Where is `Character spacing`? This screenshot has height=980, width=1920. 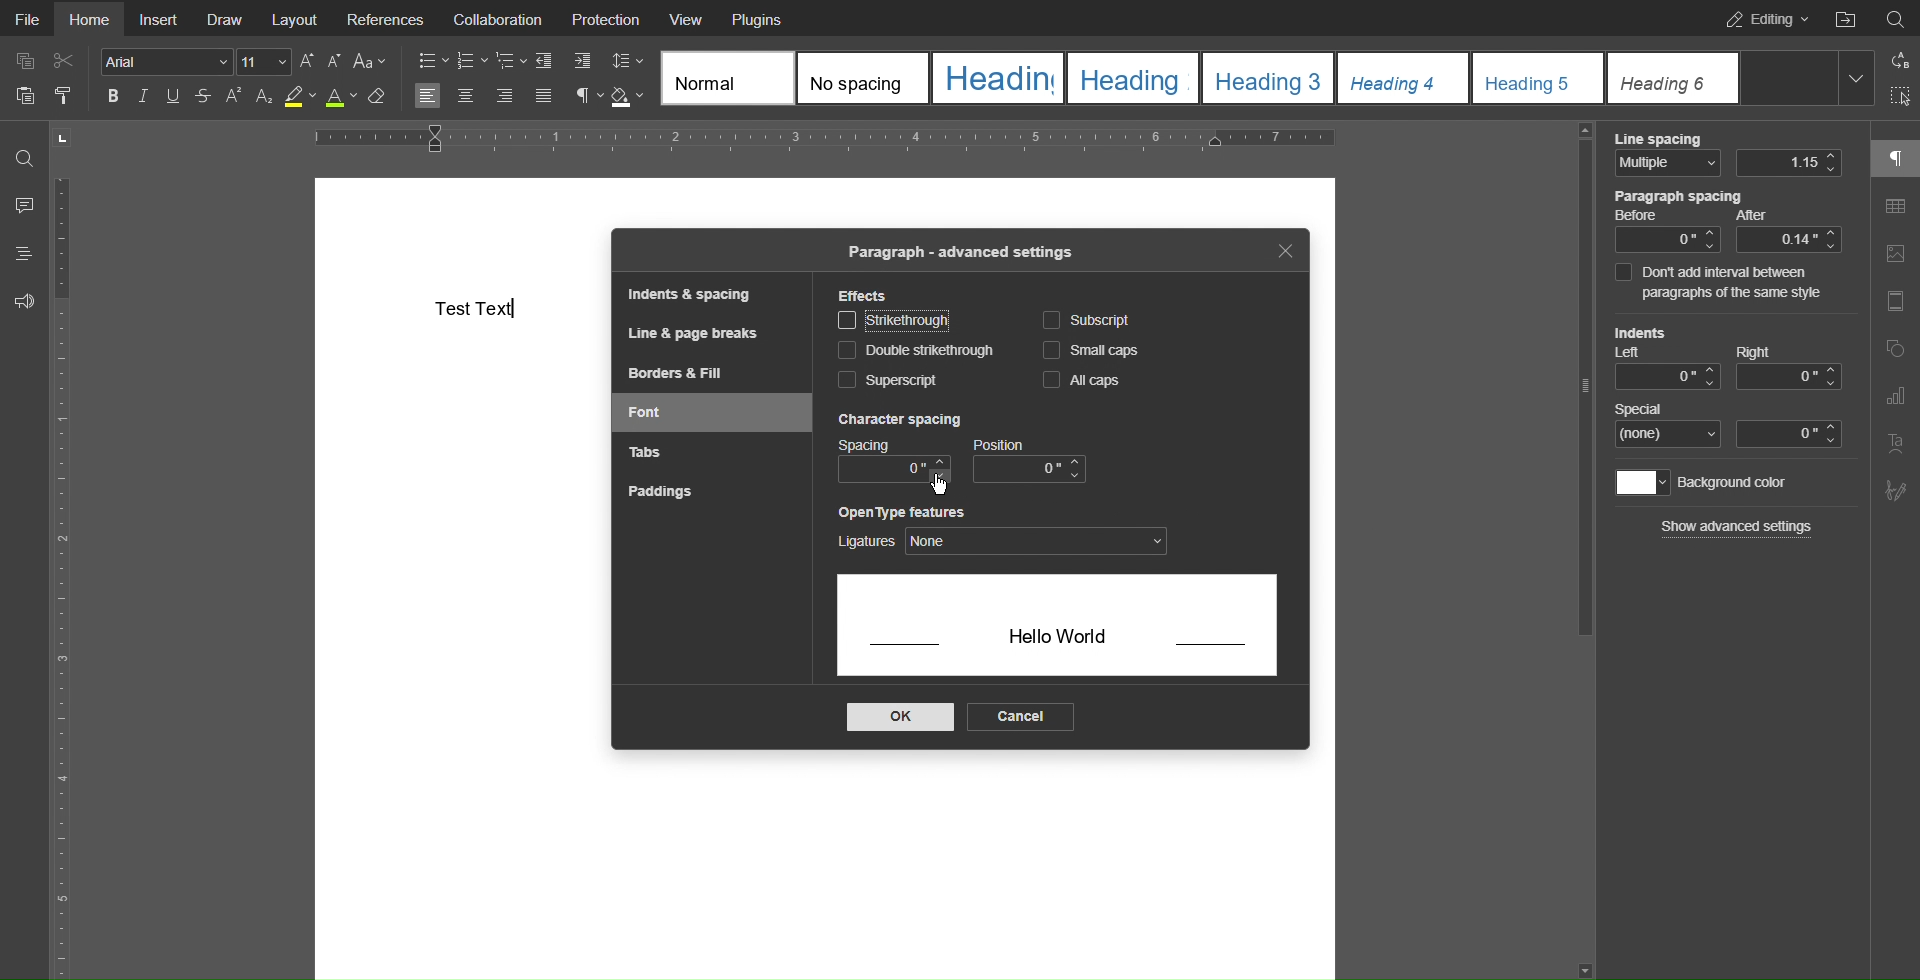 Character spacing is located at coordinates (897, 420).